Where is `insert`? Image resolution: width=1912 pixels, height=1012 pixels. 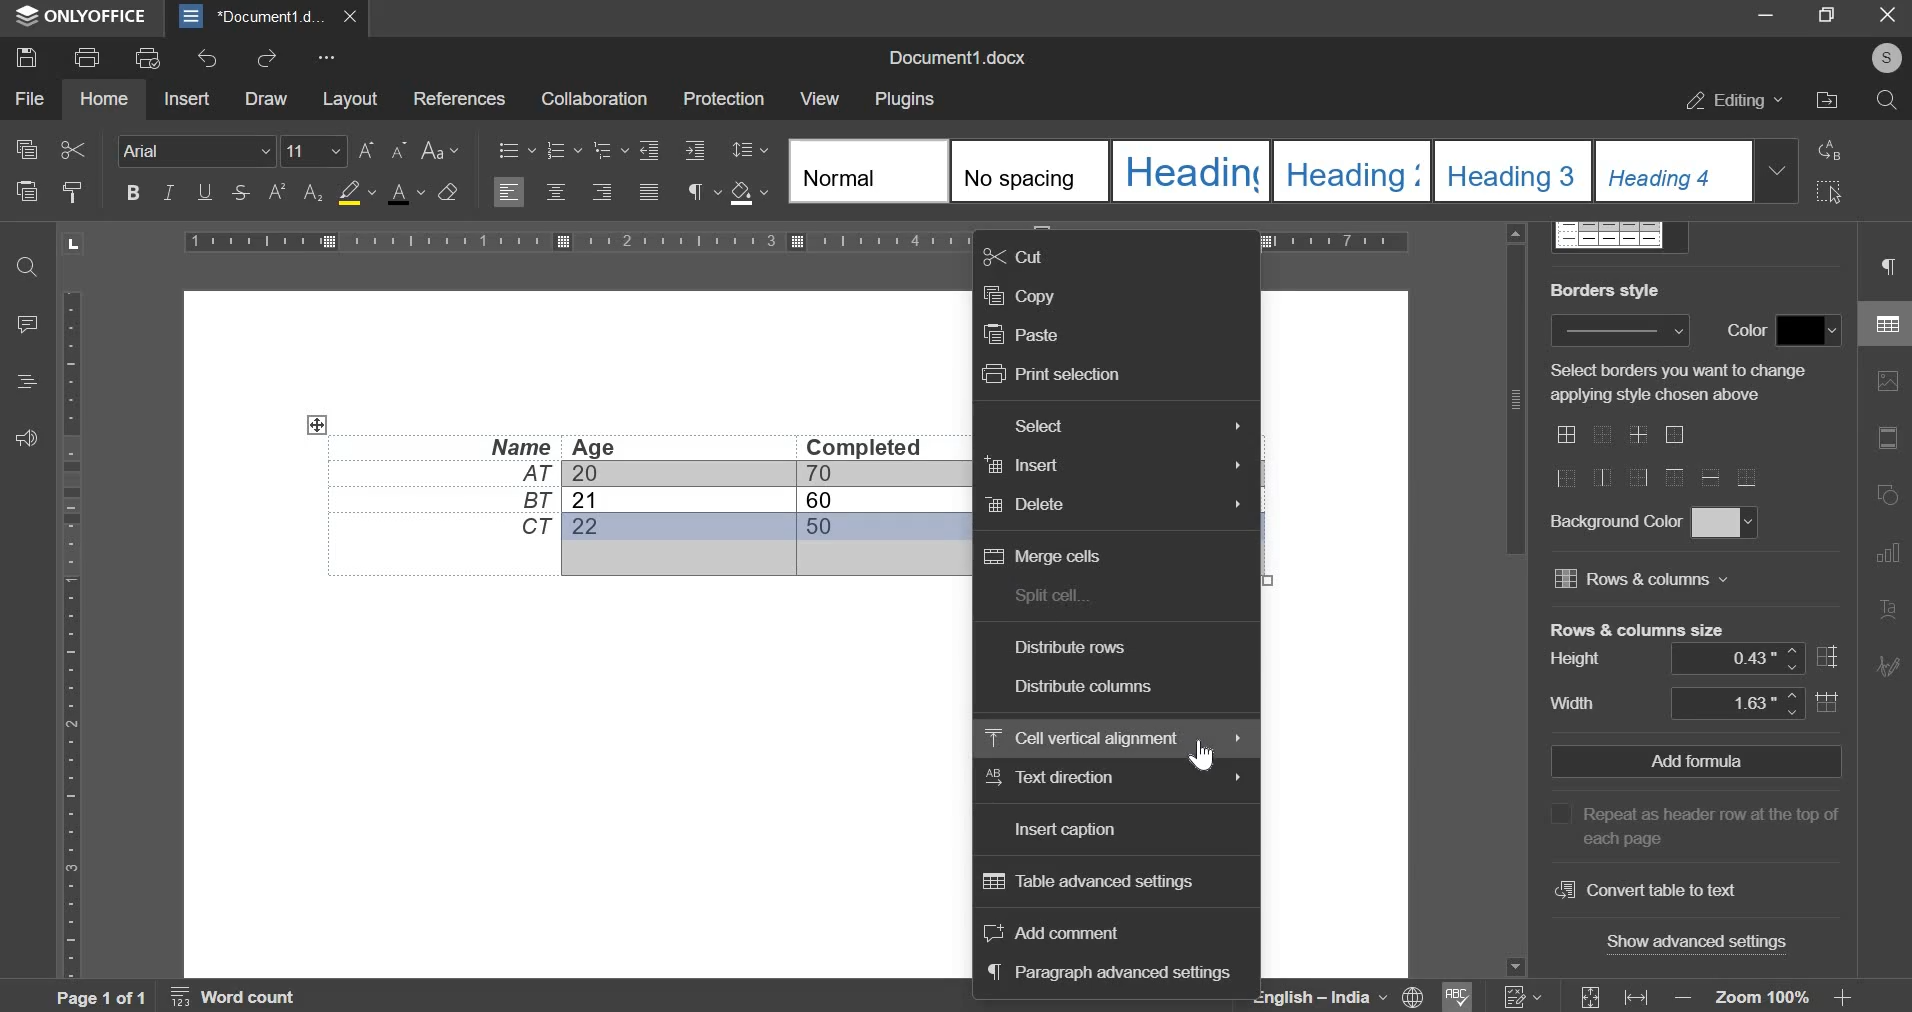
insert is located at coordinates (1022, 466).